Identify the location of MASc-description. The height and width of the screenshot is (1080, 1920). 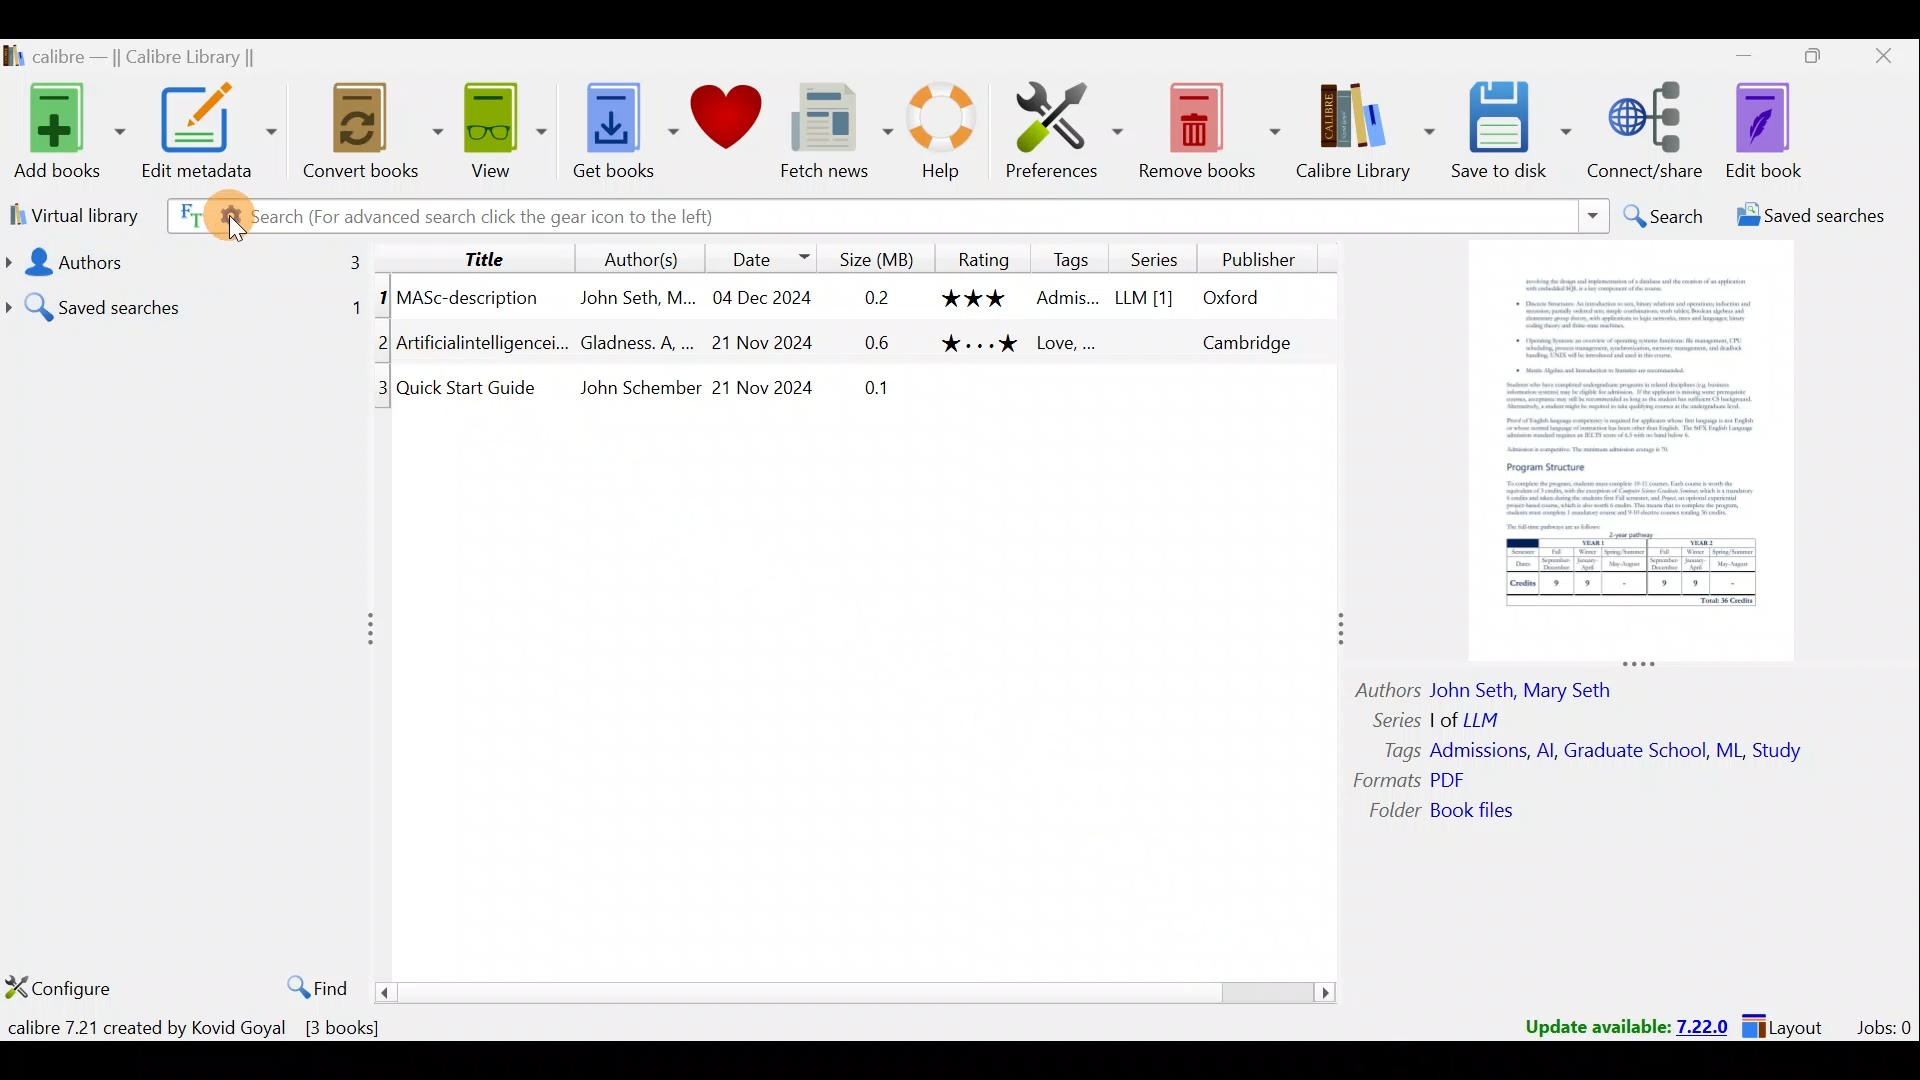
(469, 301).